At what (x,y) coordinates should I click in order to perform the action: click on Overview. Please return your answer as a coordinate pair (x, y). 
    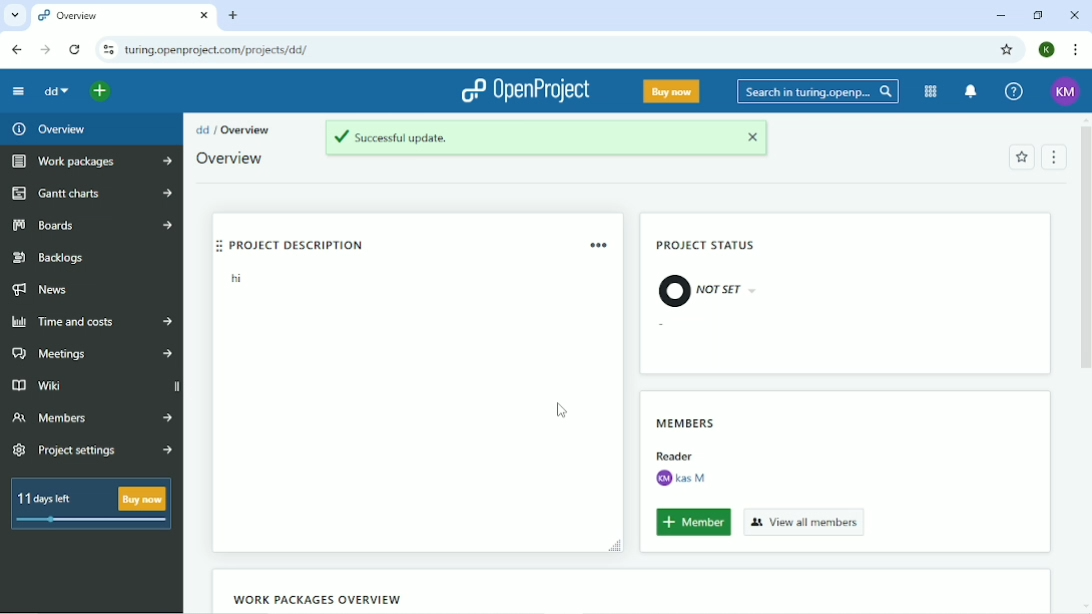
    Looking at the image, I should click on (50, 129).